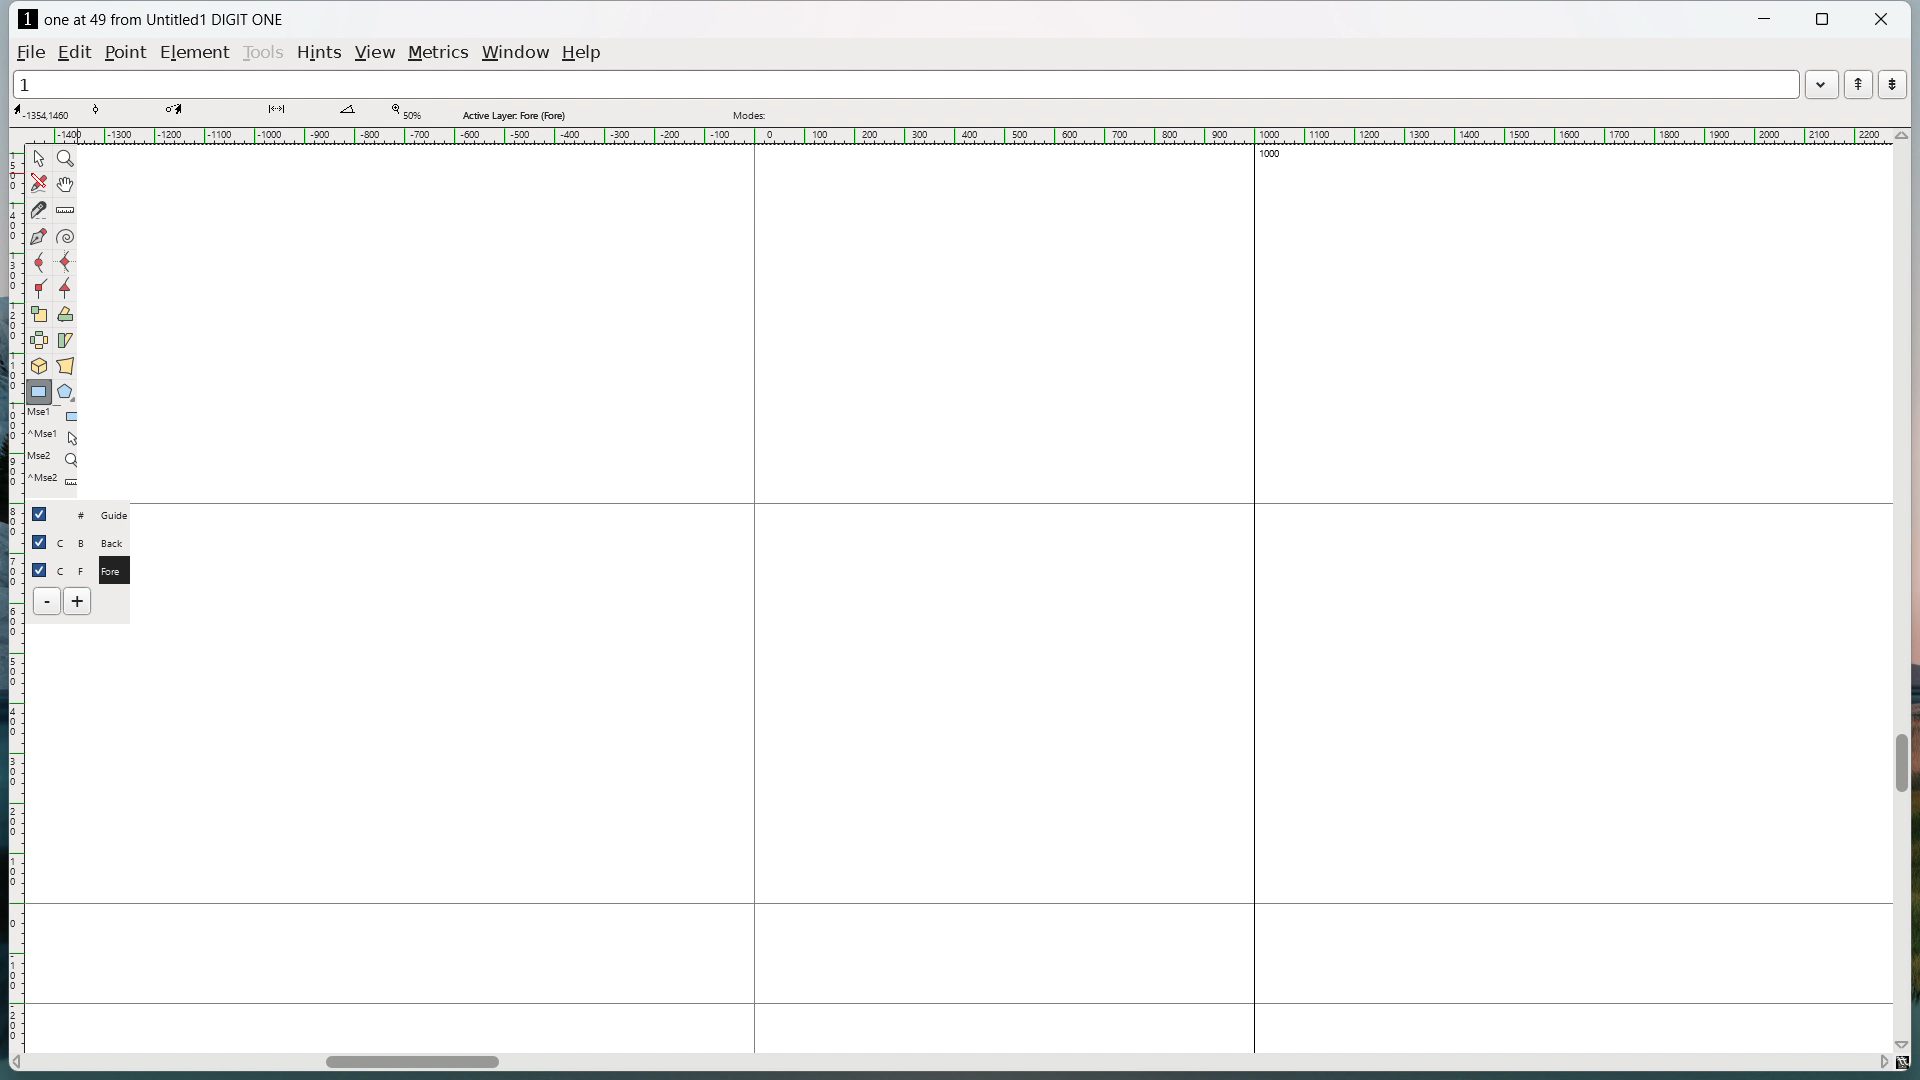 Image resolution: width=1920 pixels, height=1080 pixels. Describe the element at coordinates (78, 52) in the screenshot. I see `edit` at that location.